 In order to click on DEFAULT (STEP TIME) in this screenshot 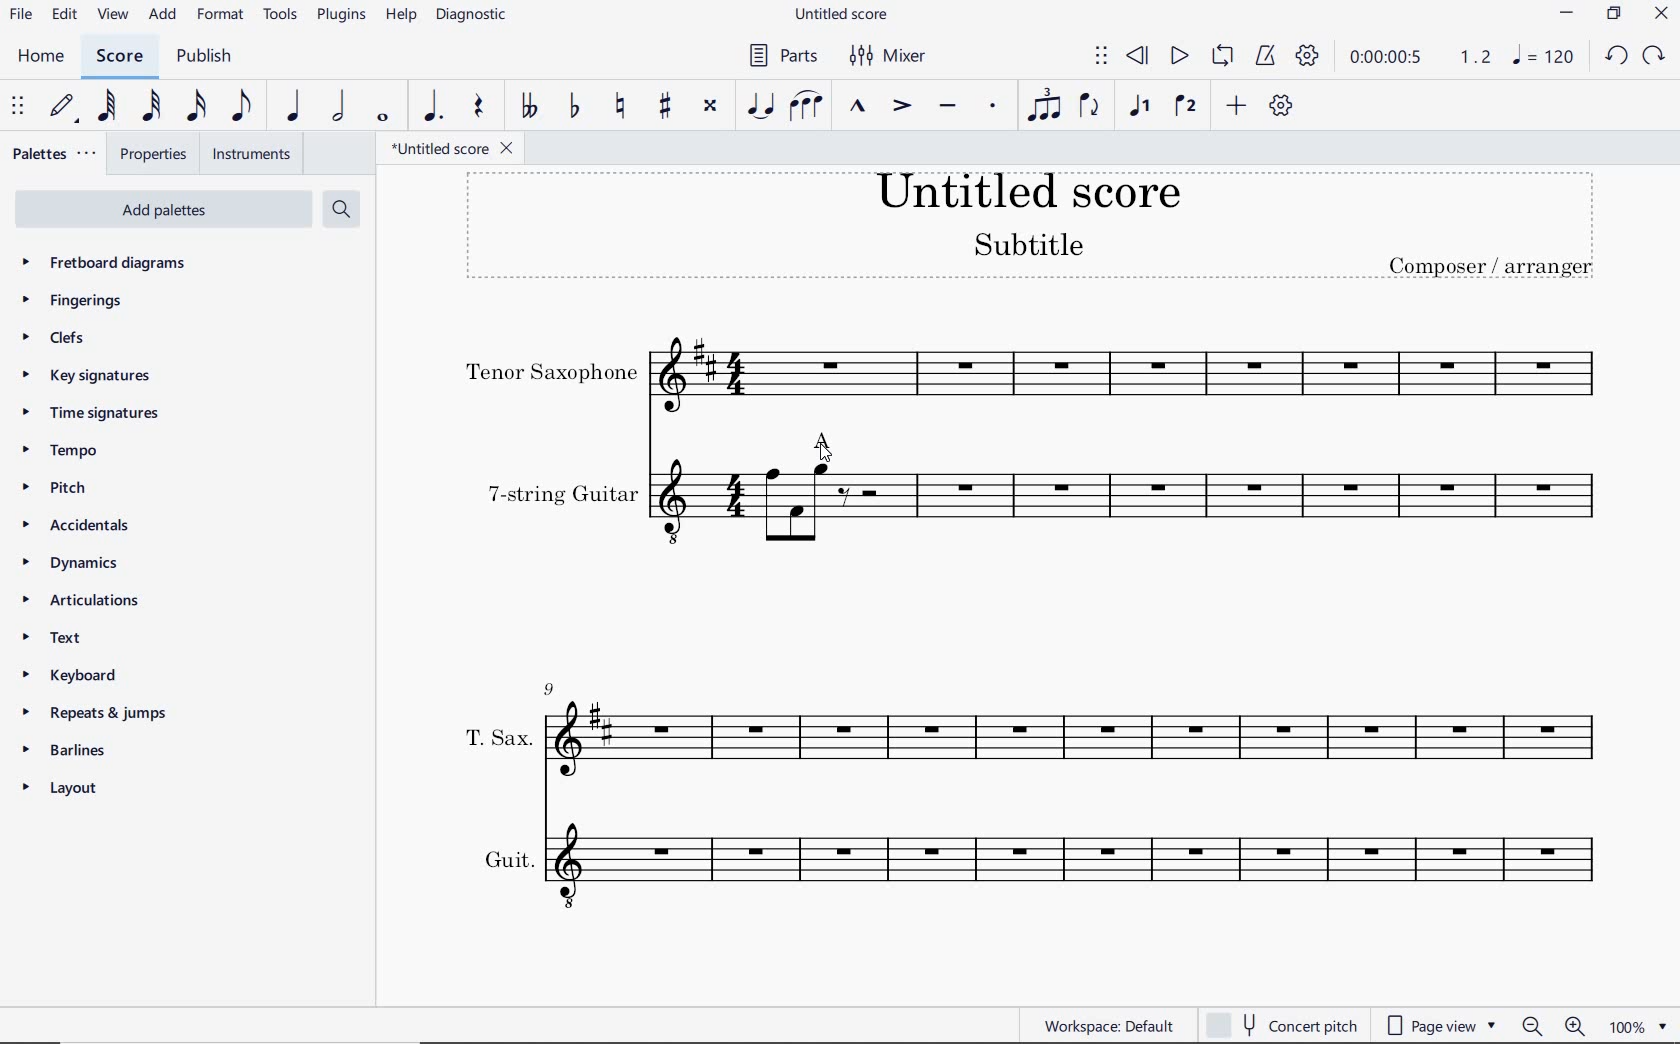, I will do `click(63, 109)`.